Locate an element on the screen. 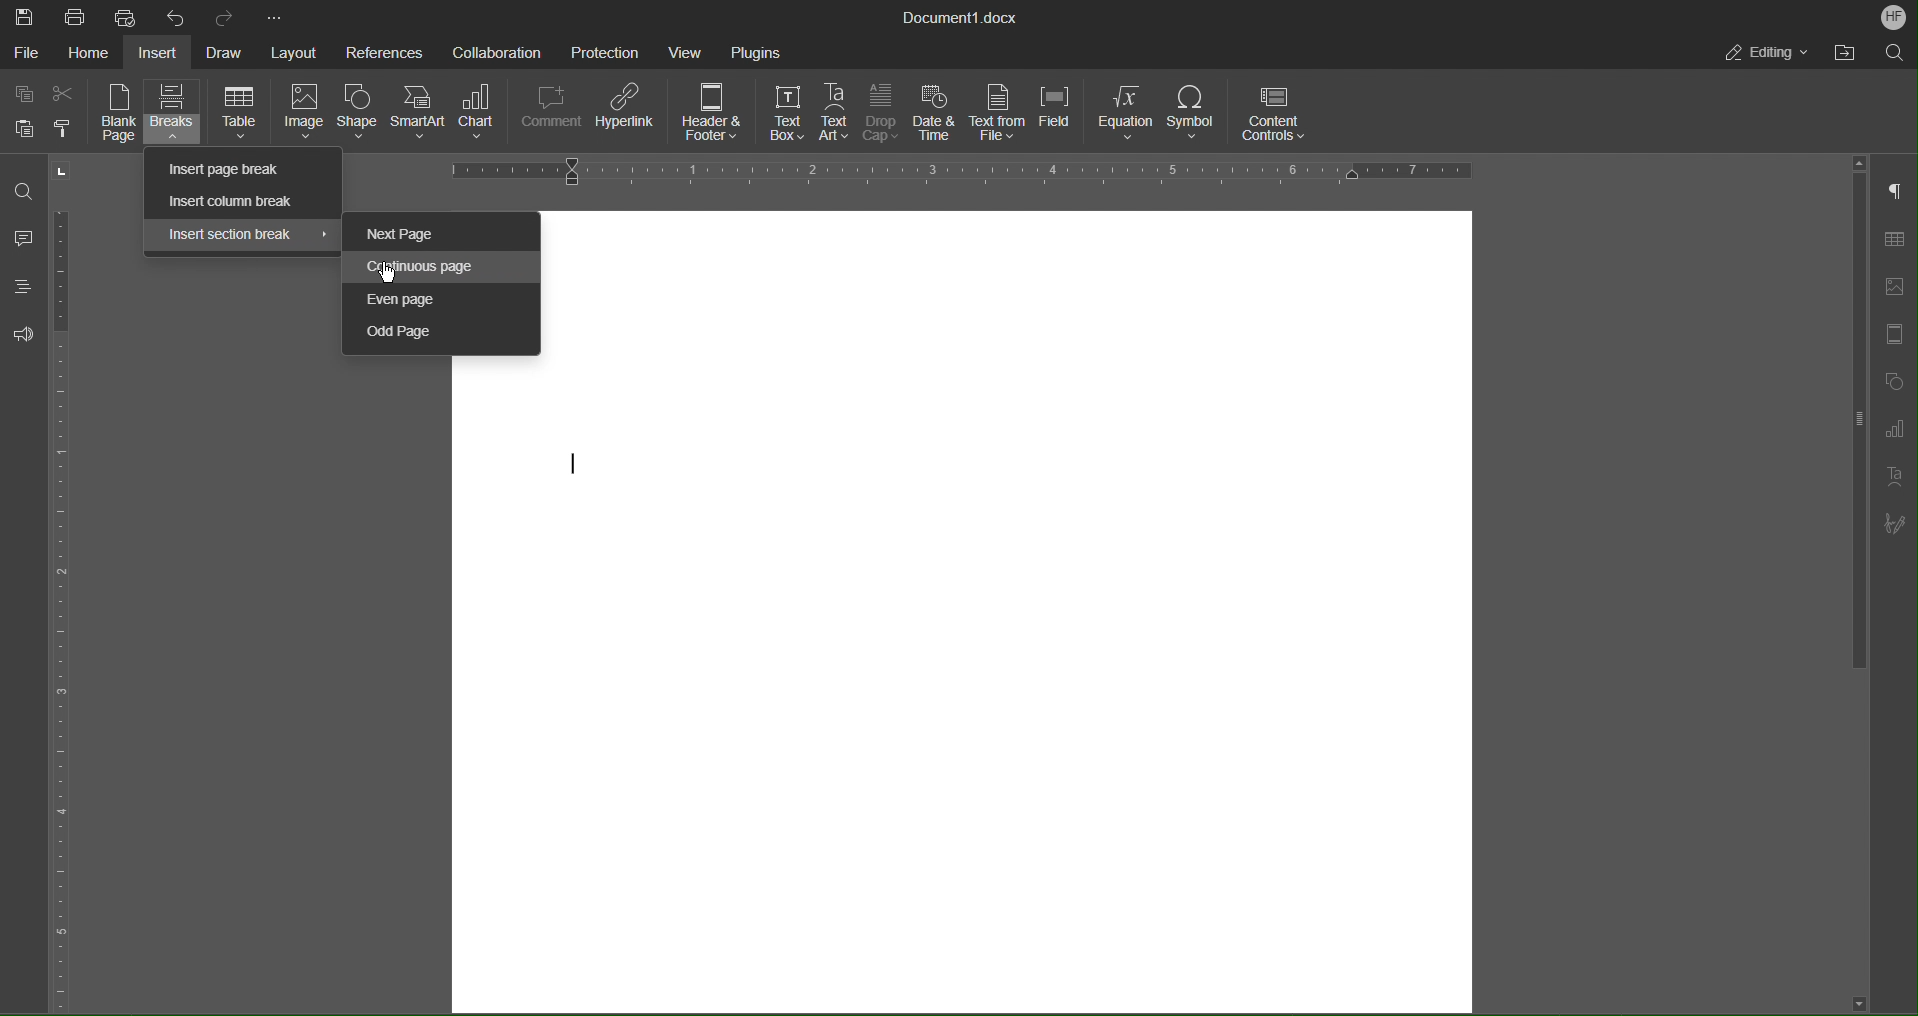 The width and height of the screenshot is (1918, 1016). Insert is located at coordinates (159, 50).